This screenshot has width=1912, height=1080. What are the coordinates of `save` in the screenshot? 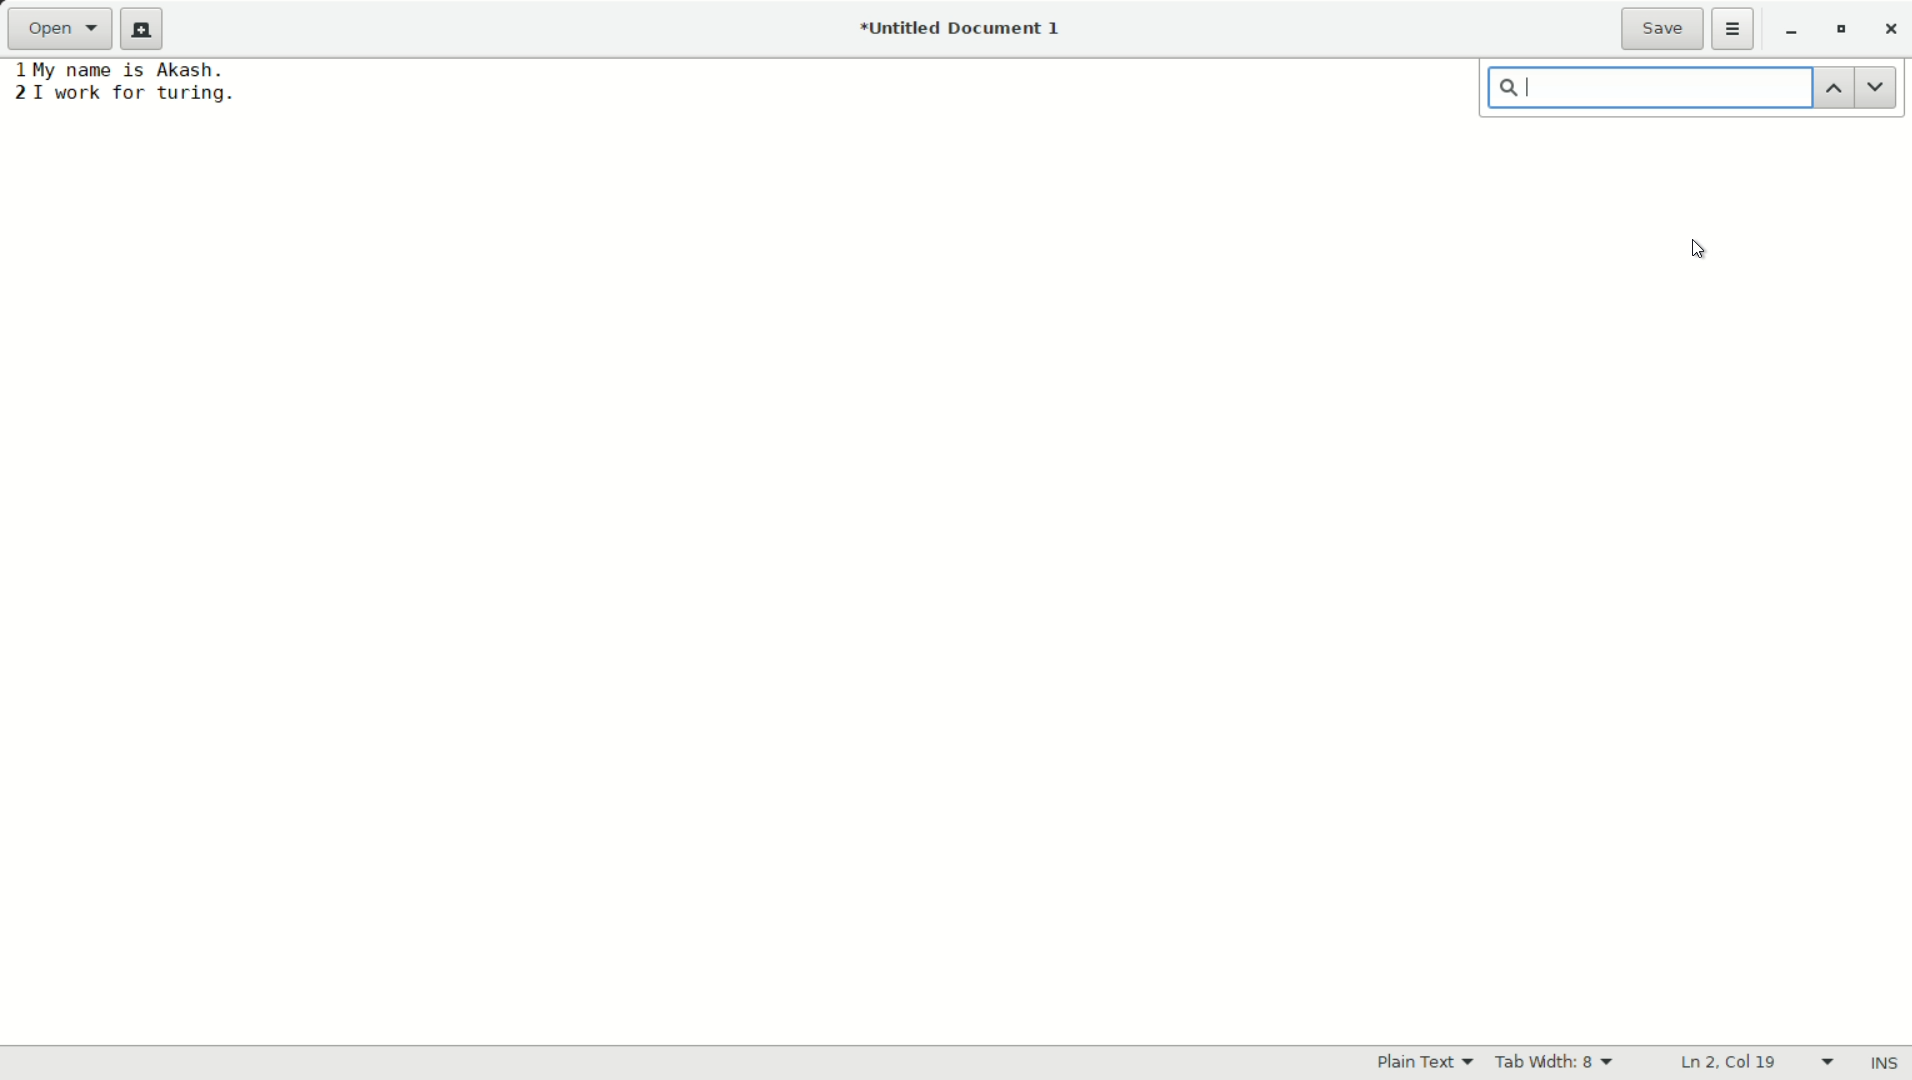 It's located at (1664, 29).